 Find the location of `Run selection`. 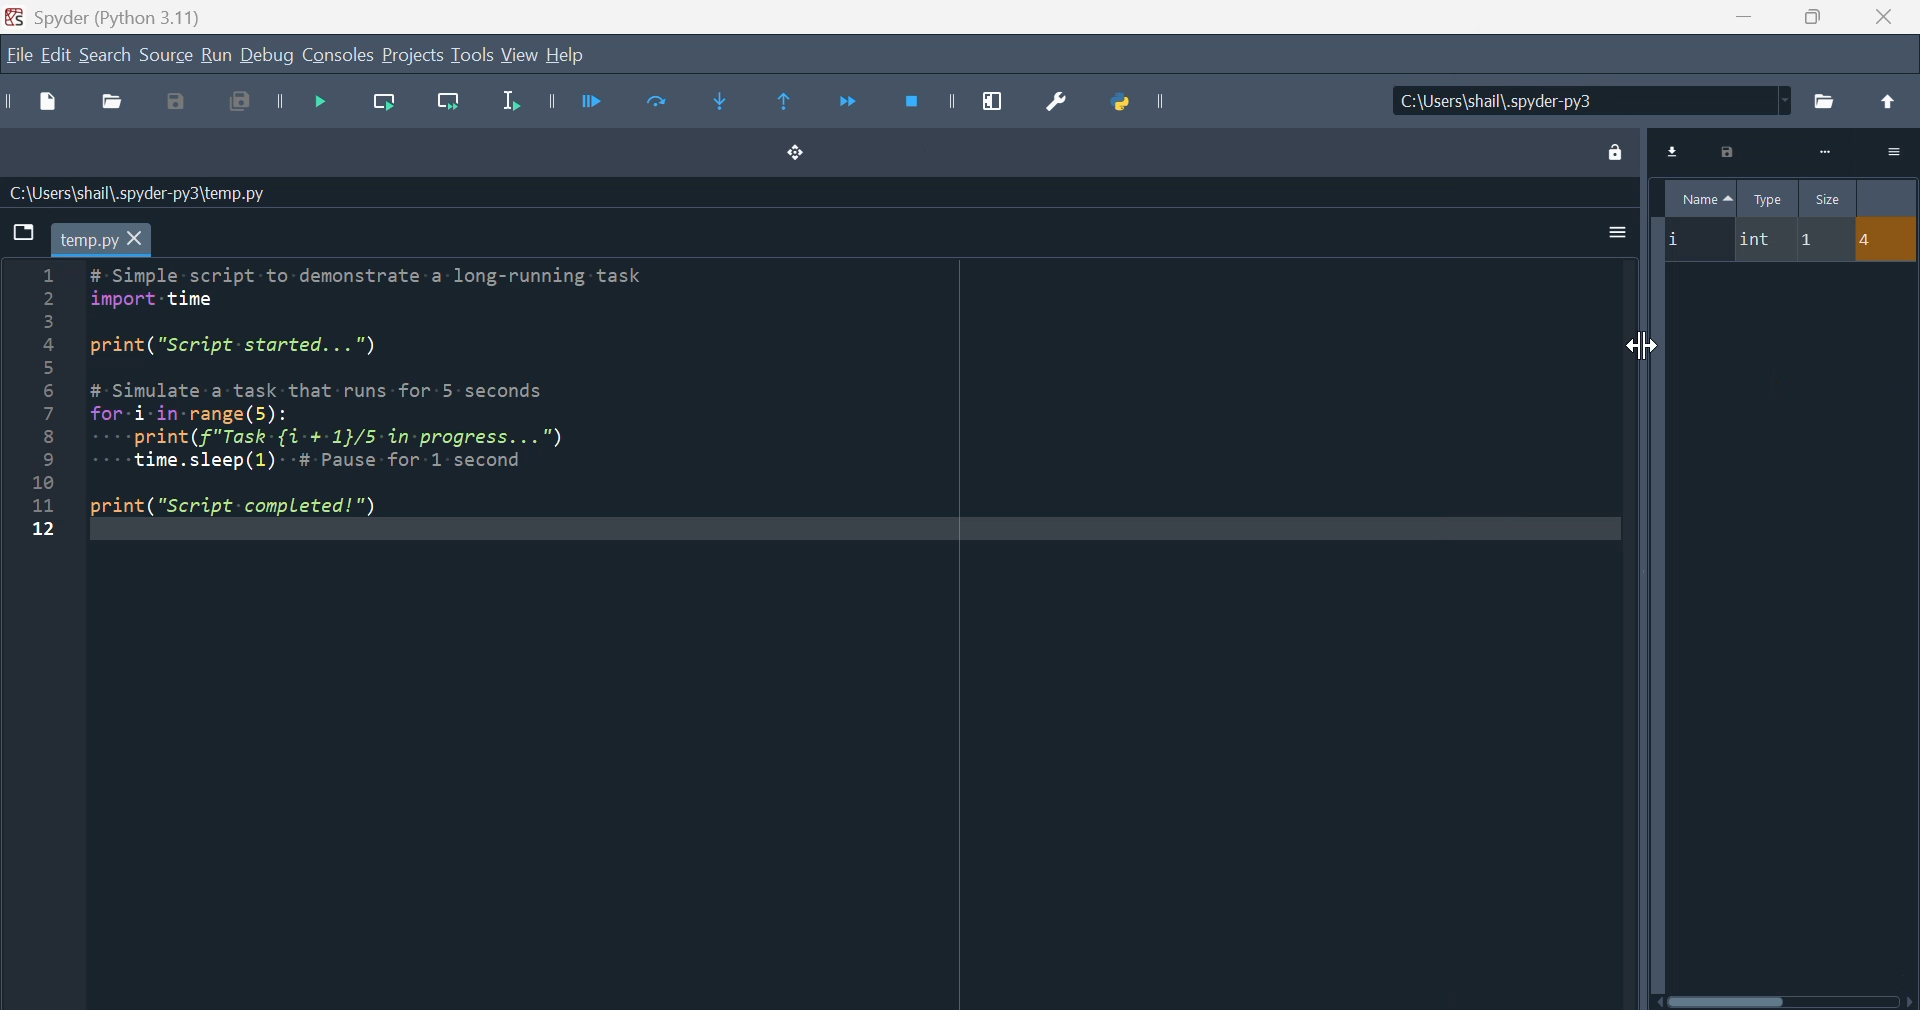

Run selection is located at coordinates (510, 107).